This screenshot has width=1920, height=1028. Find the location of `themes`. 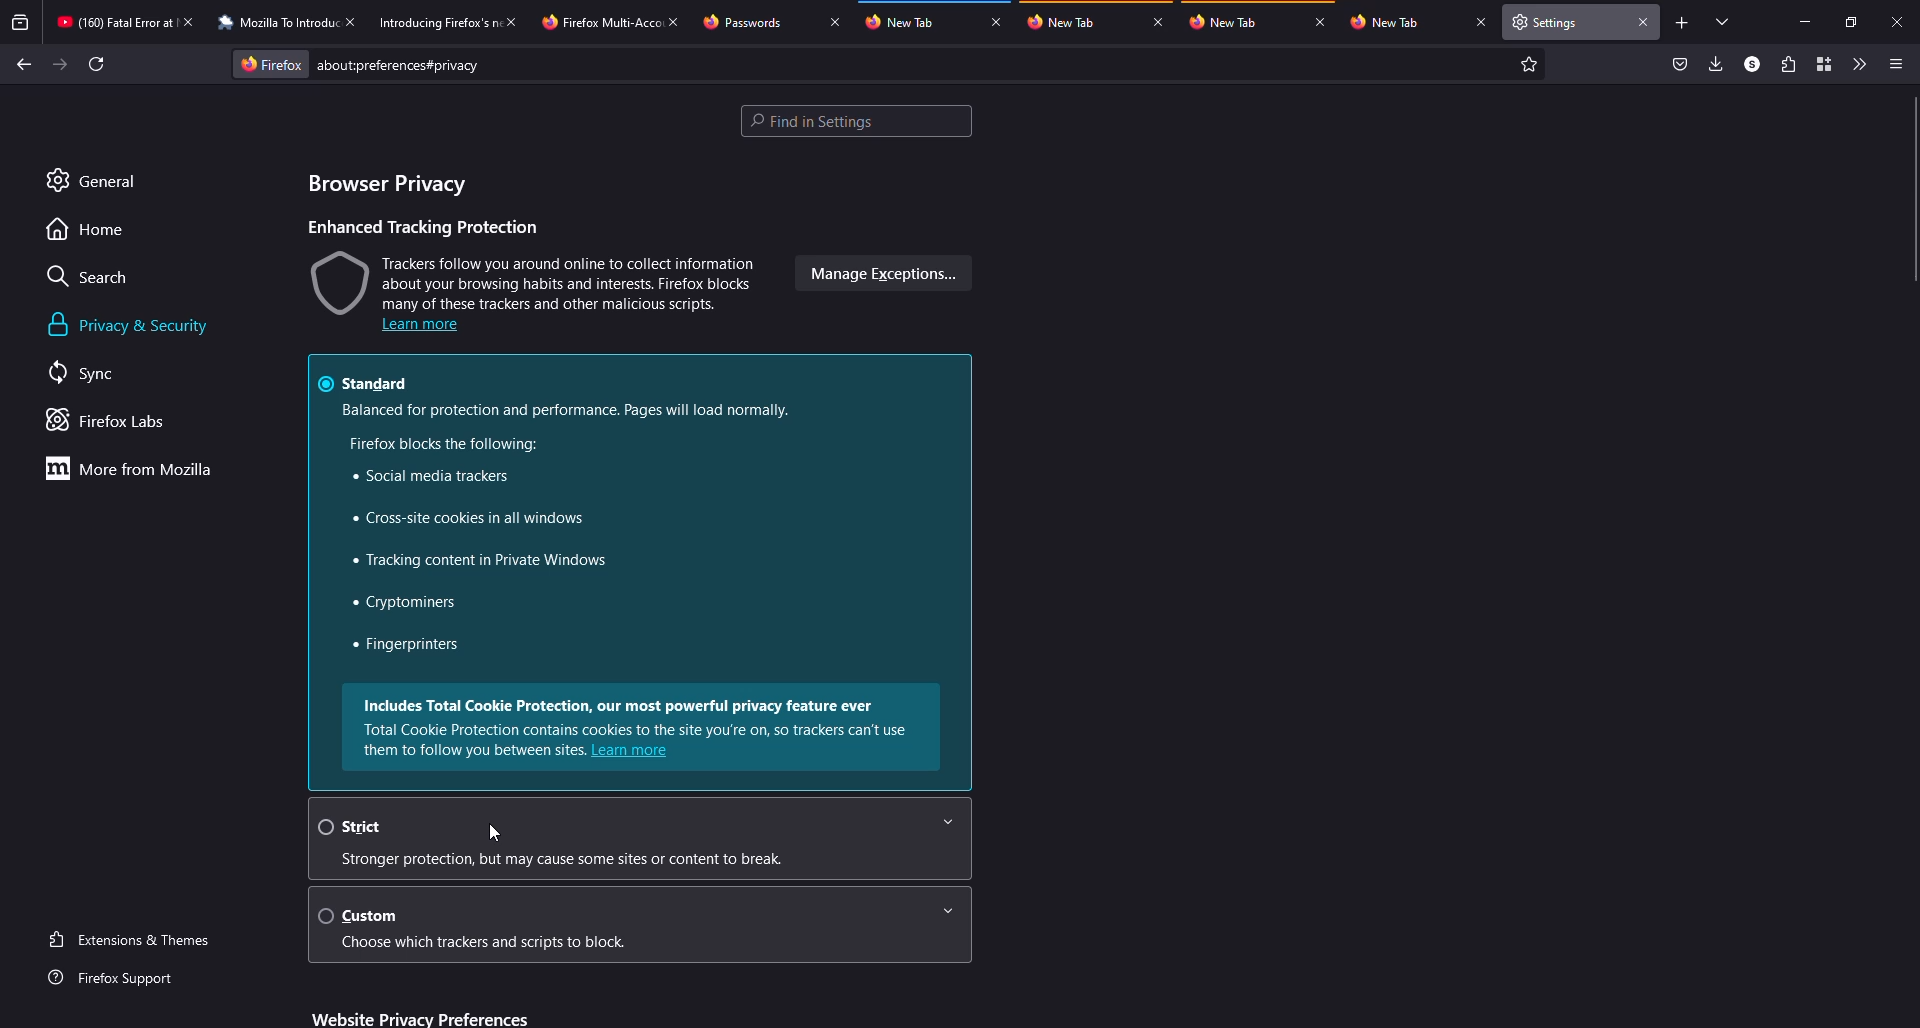

themes is located at coordinates (134, 940).